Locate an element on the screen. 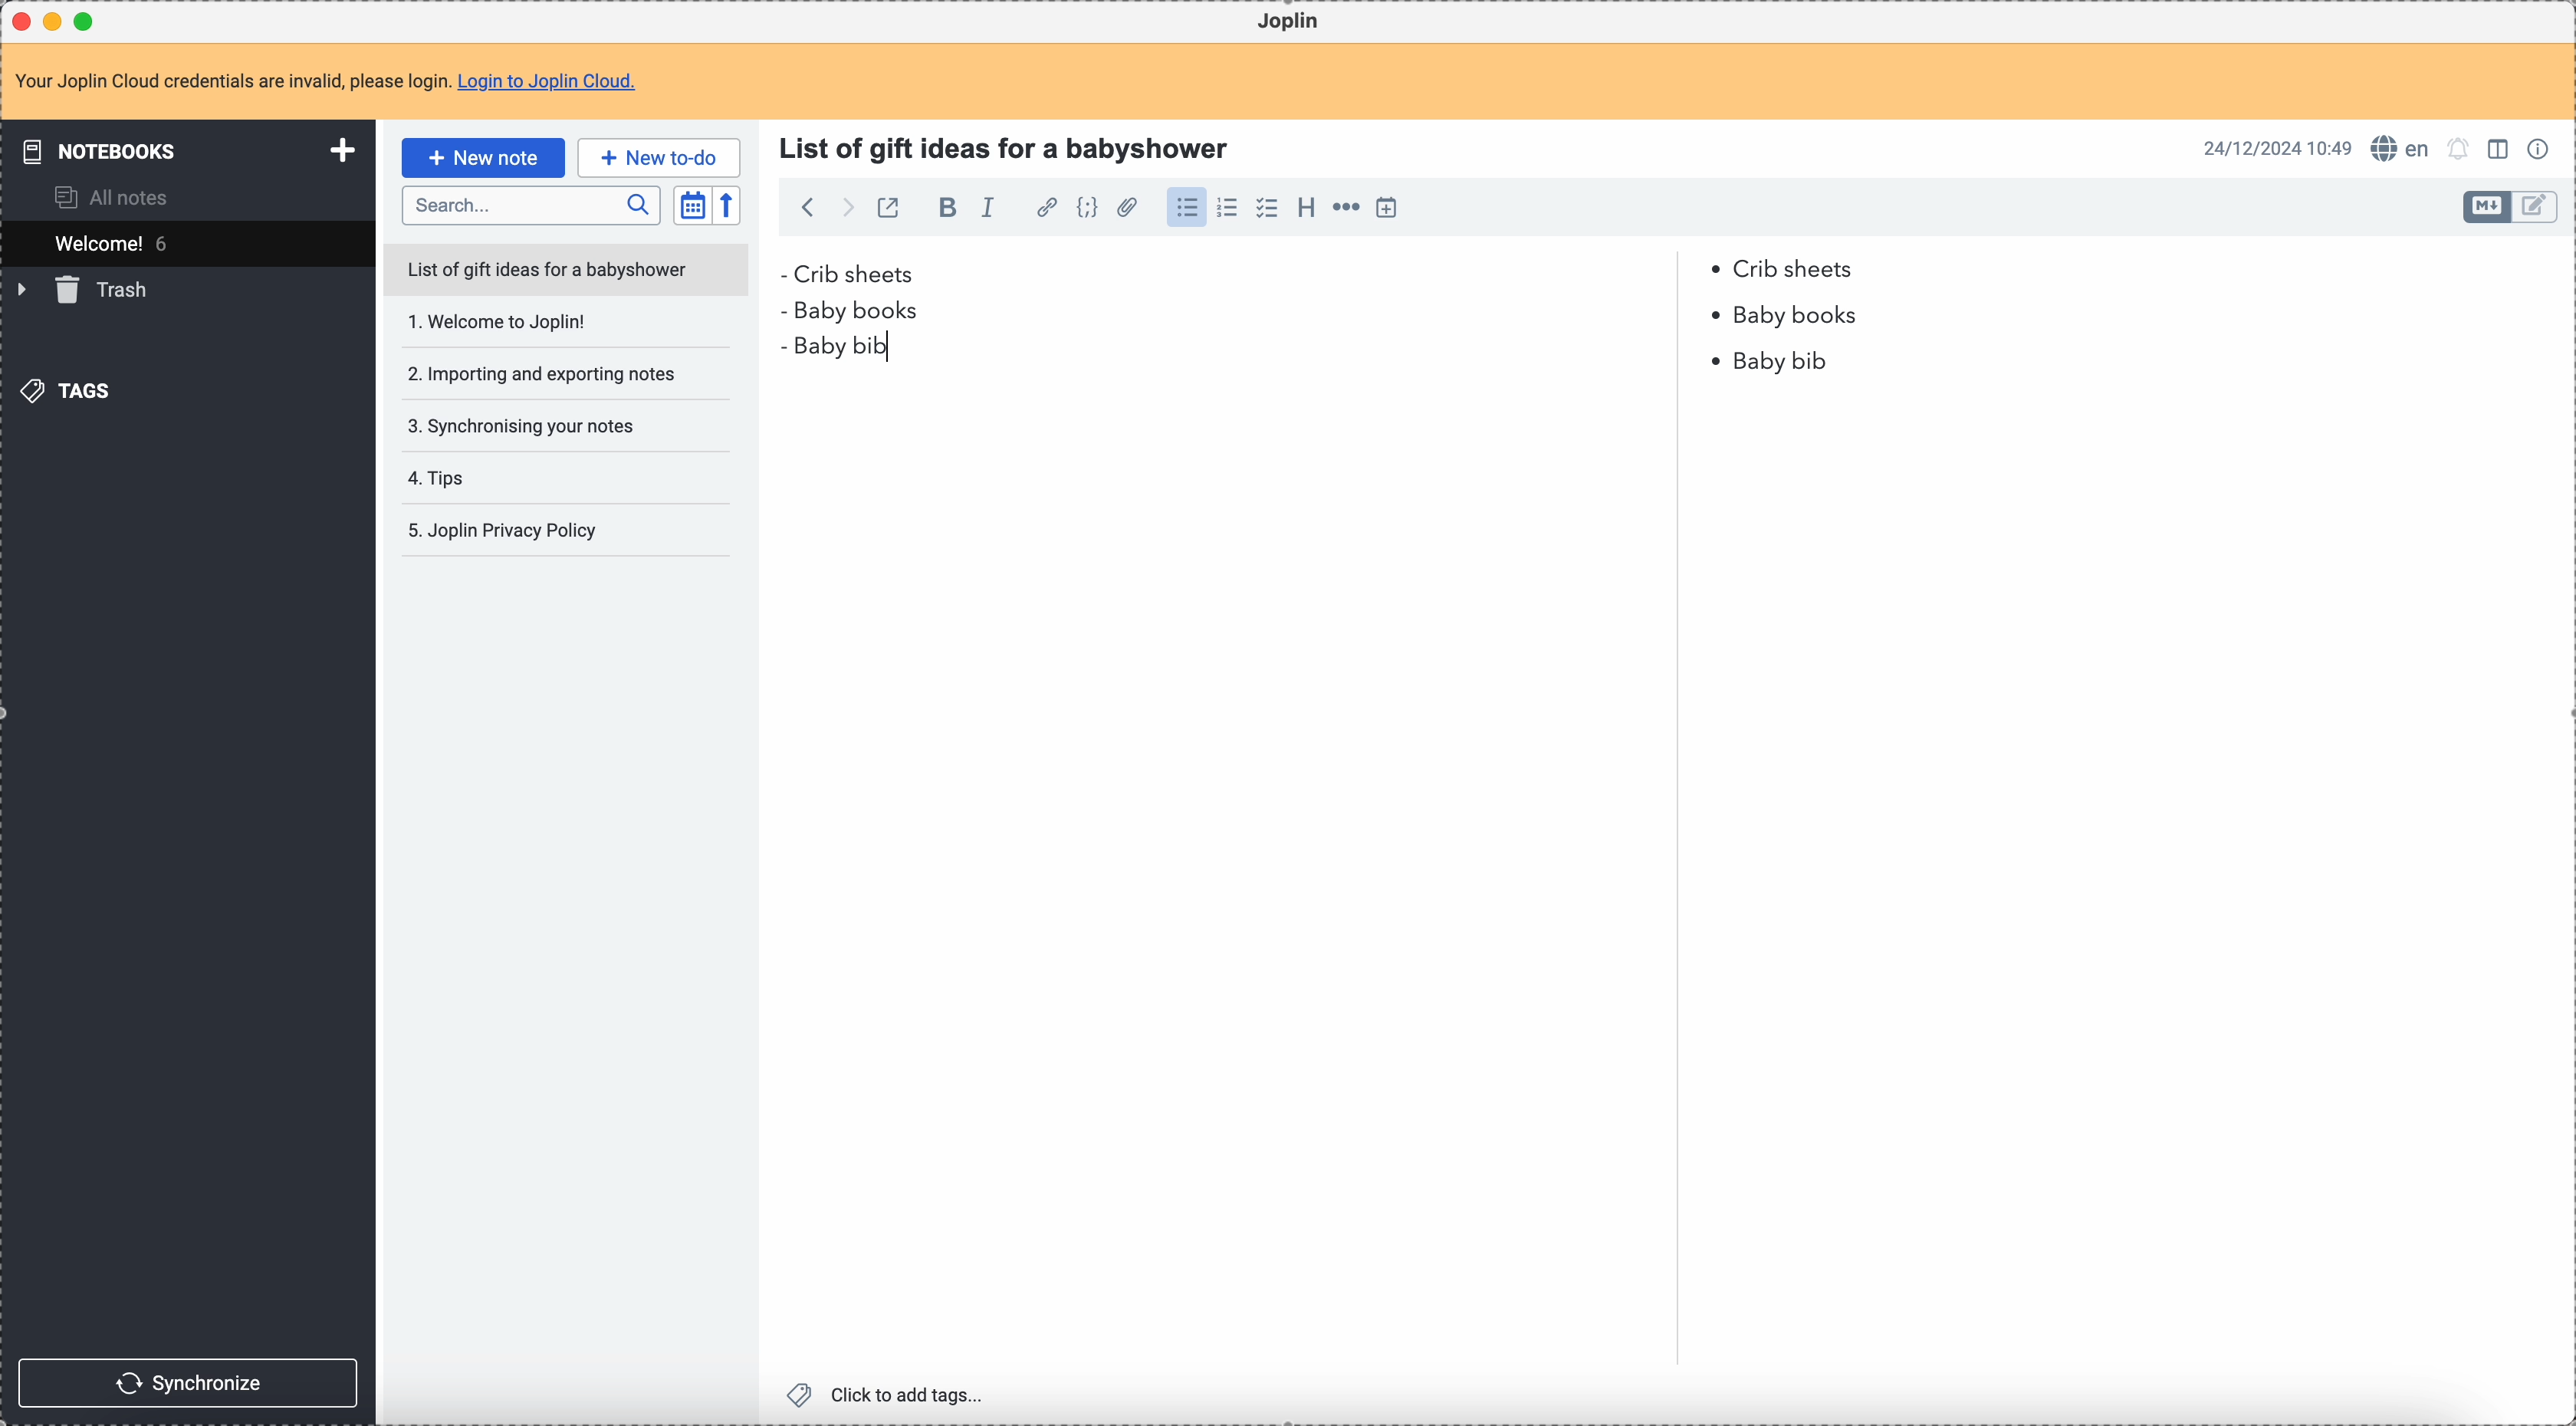 The width and height of the screenshot is (2576, 1426). synchronising your notes is located at coordinates (538, 427).